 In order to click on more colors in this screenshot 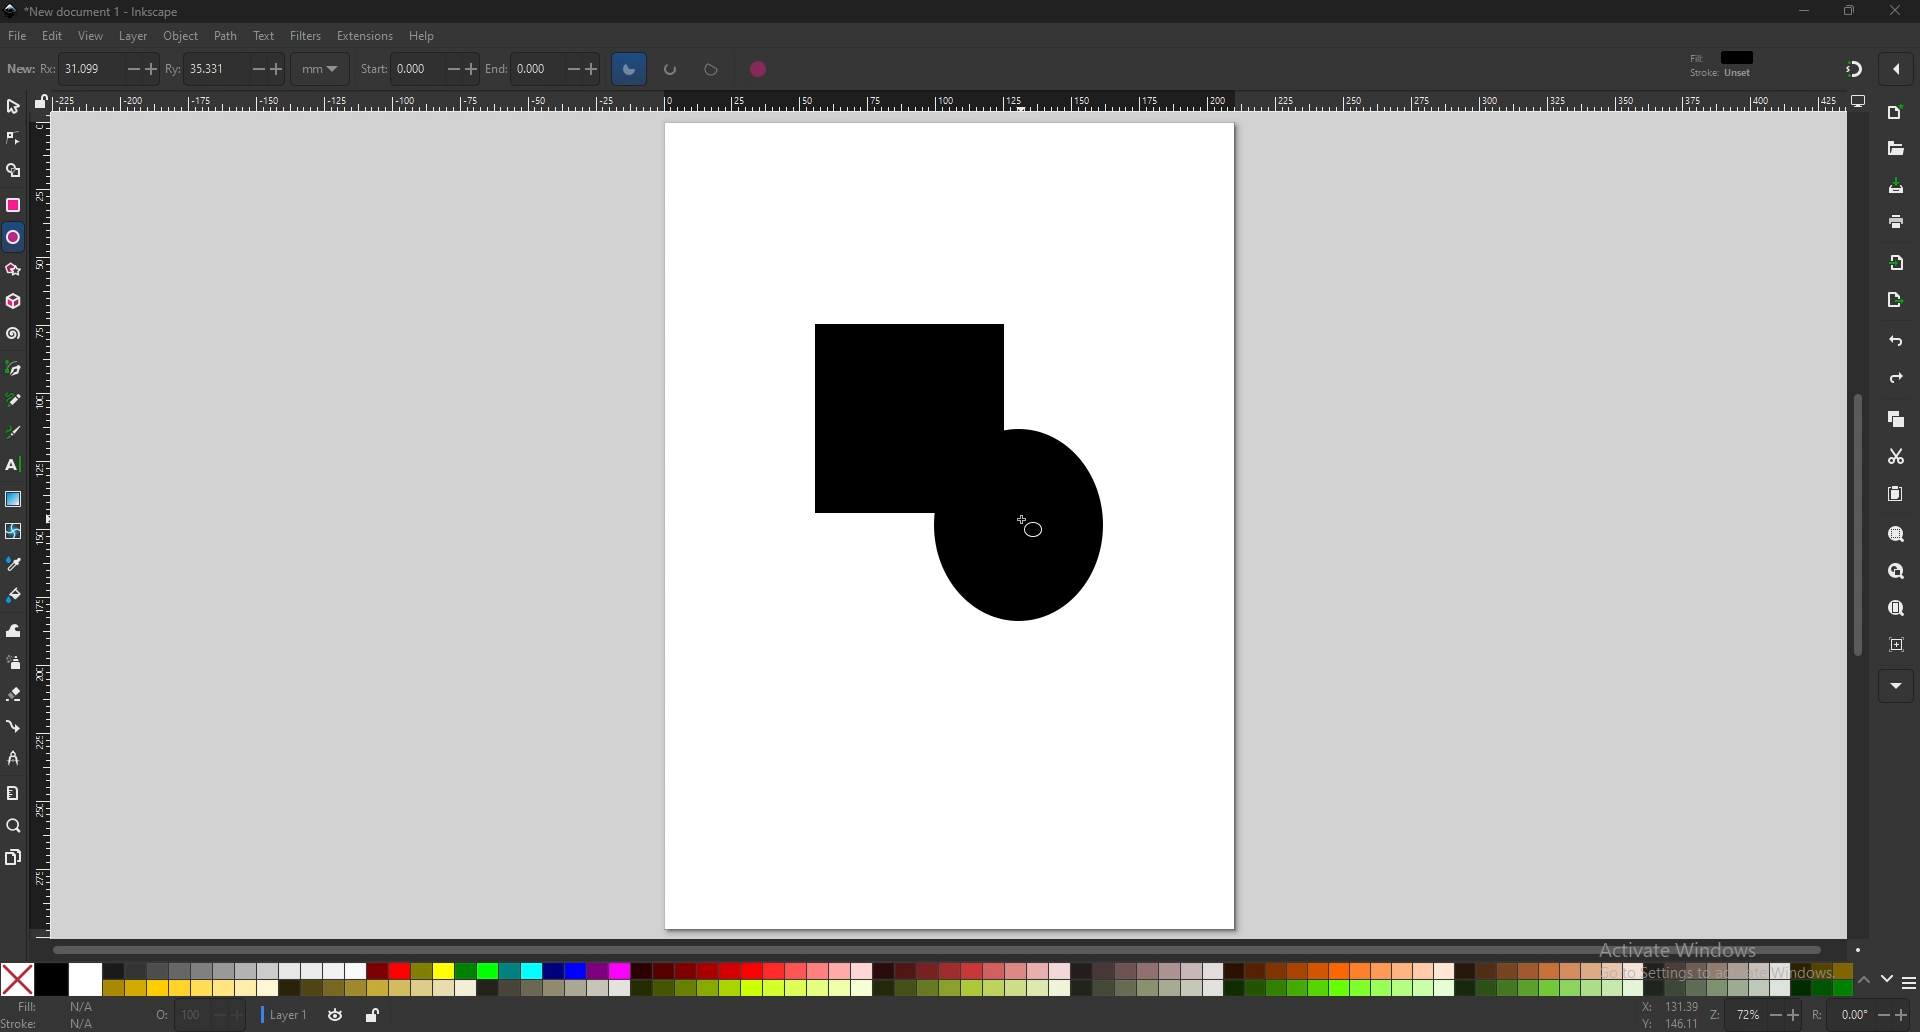, I will do `click(1908, 982)`.